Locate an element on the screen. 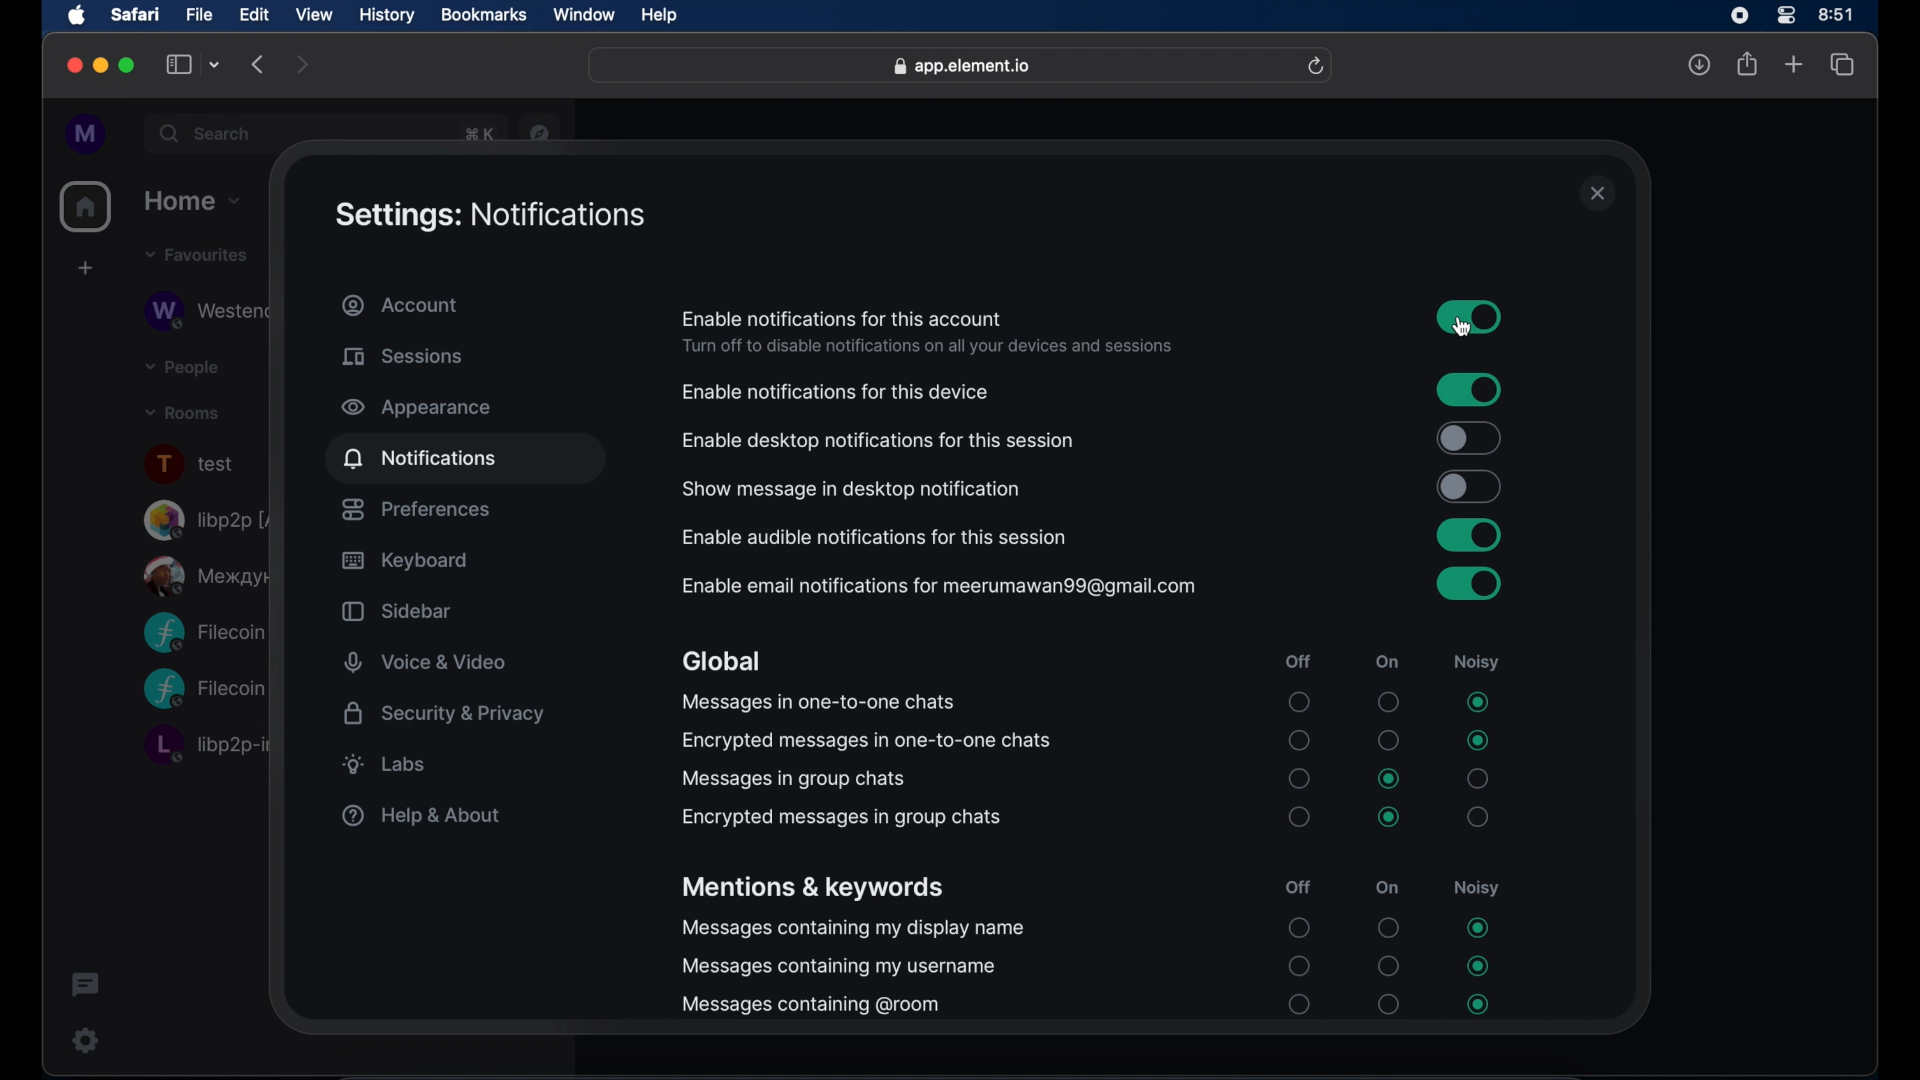 Image resolution: width=1920 pixels, height=1080 pixels. on is located at coordinates (1388, 888).